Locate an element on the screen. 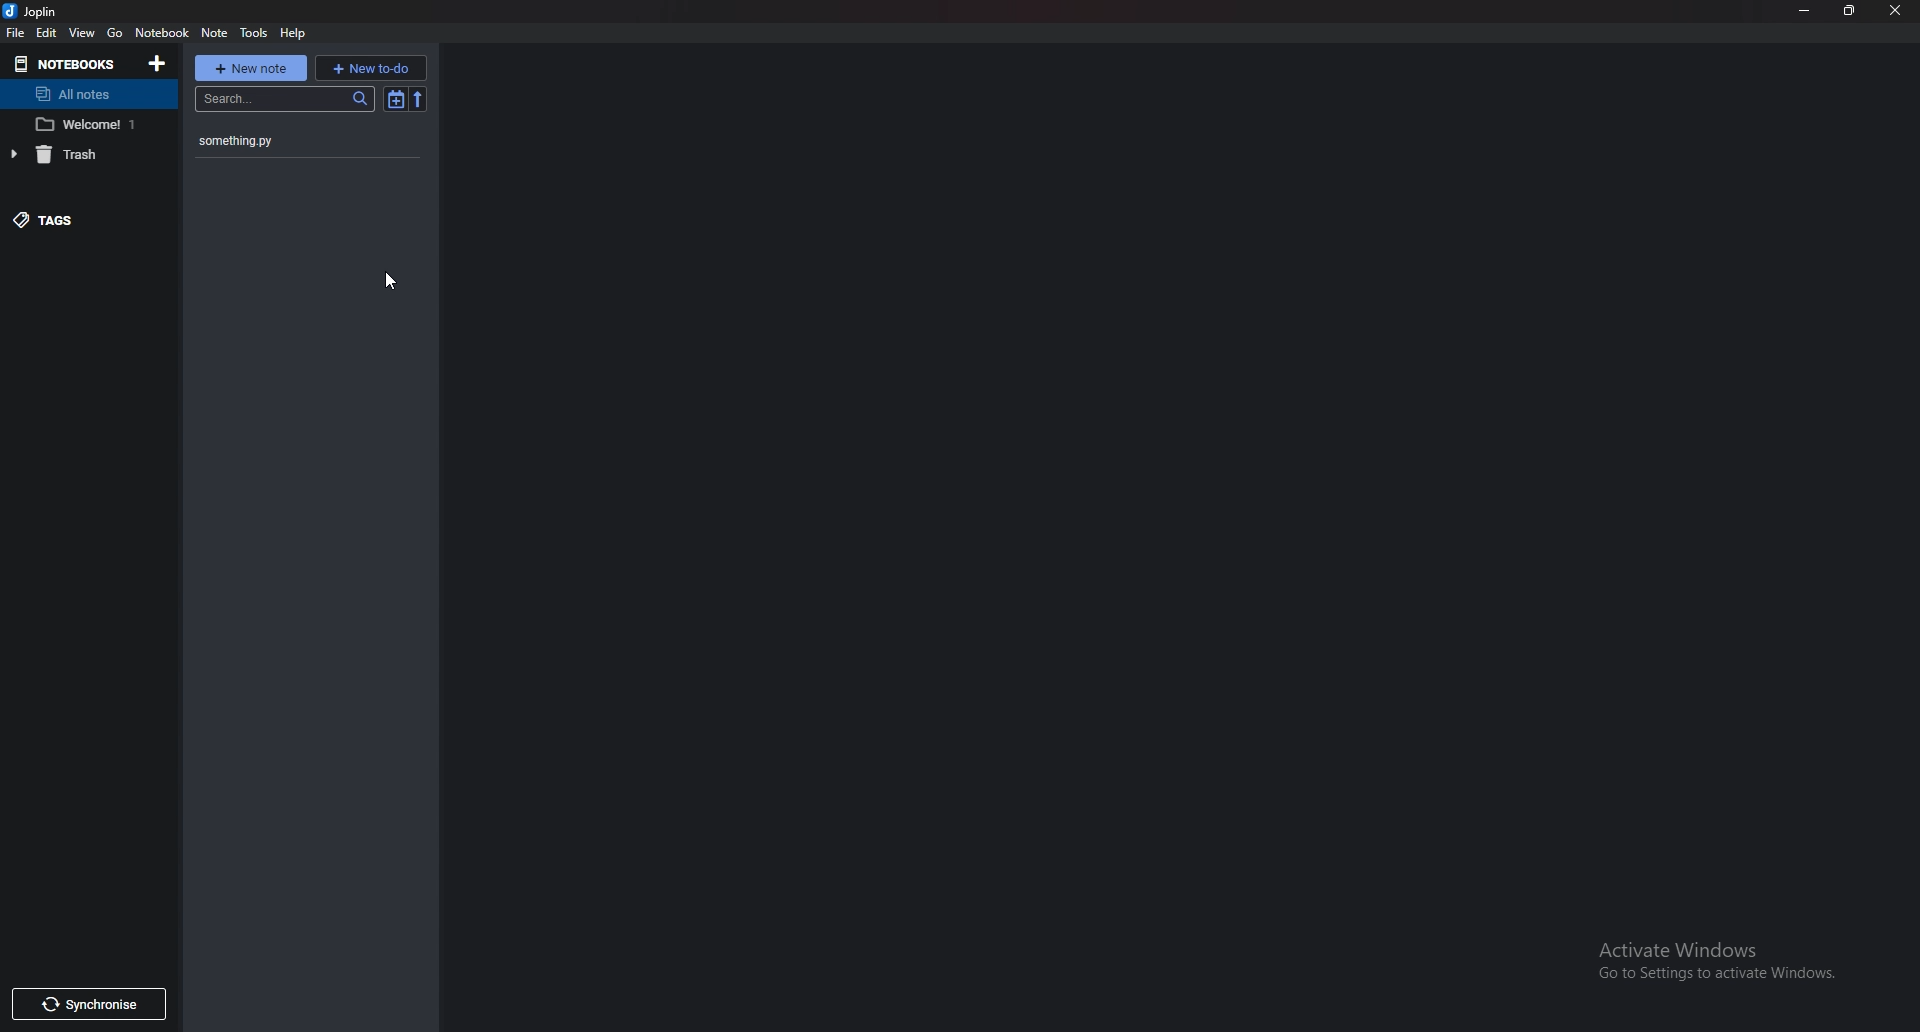  Reverse sort order is located at coordinates (418, 99).